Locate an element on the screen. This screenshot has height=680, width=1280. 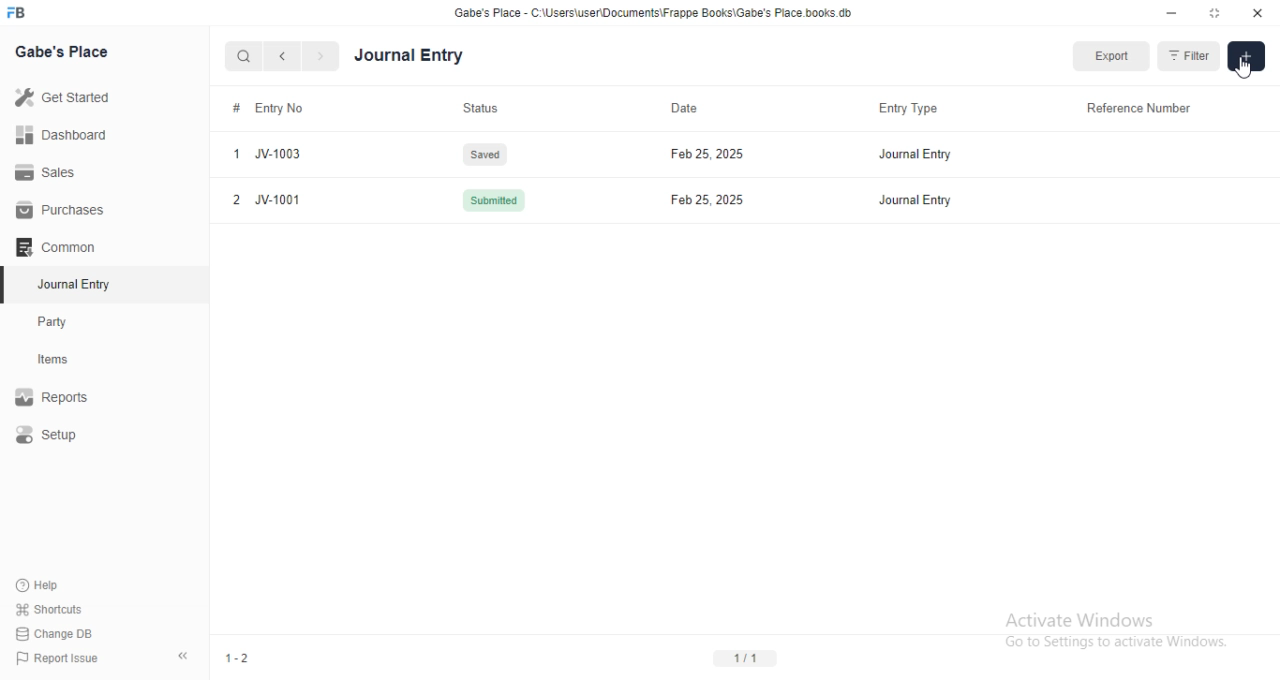
' Shortcuts is located at coordinates (50, 608).